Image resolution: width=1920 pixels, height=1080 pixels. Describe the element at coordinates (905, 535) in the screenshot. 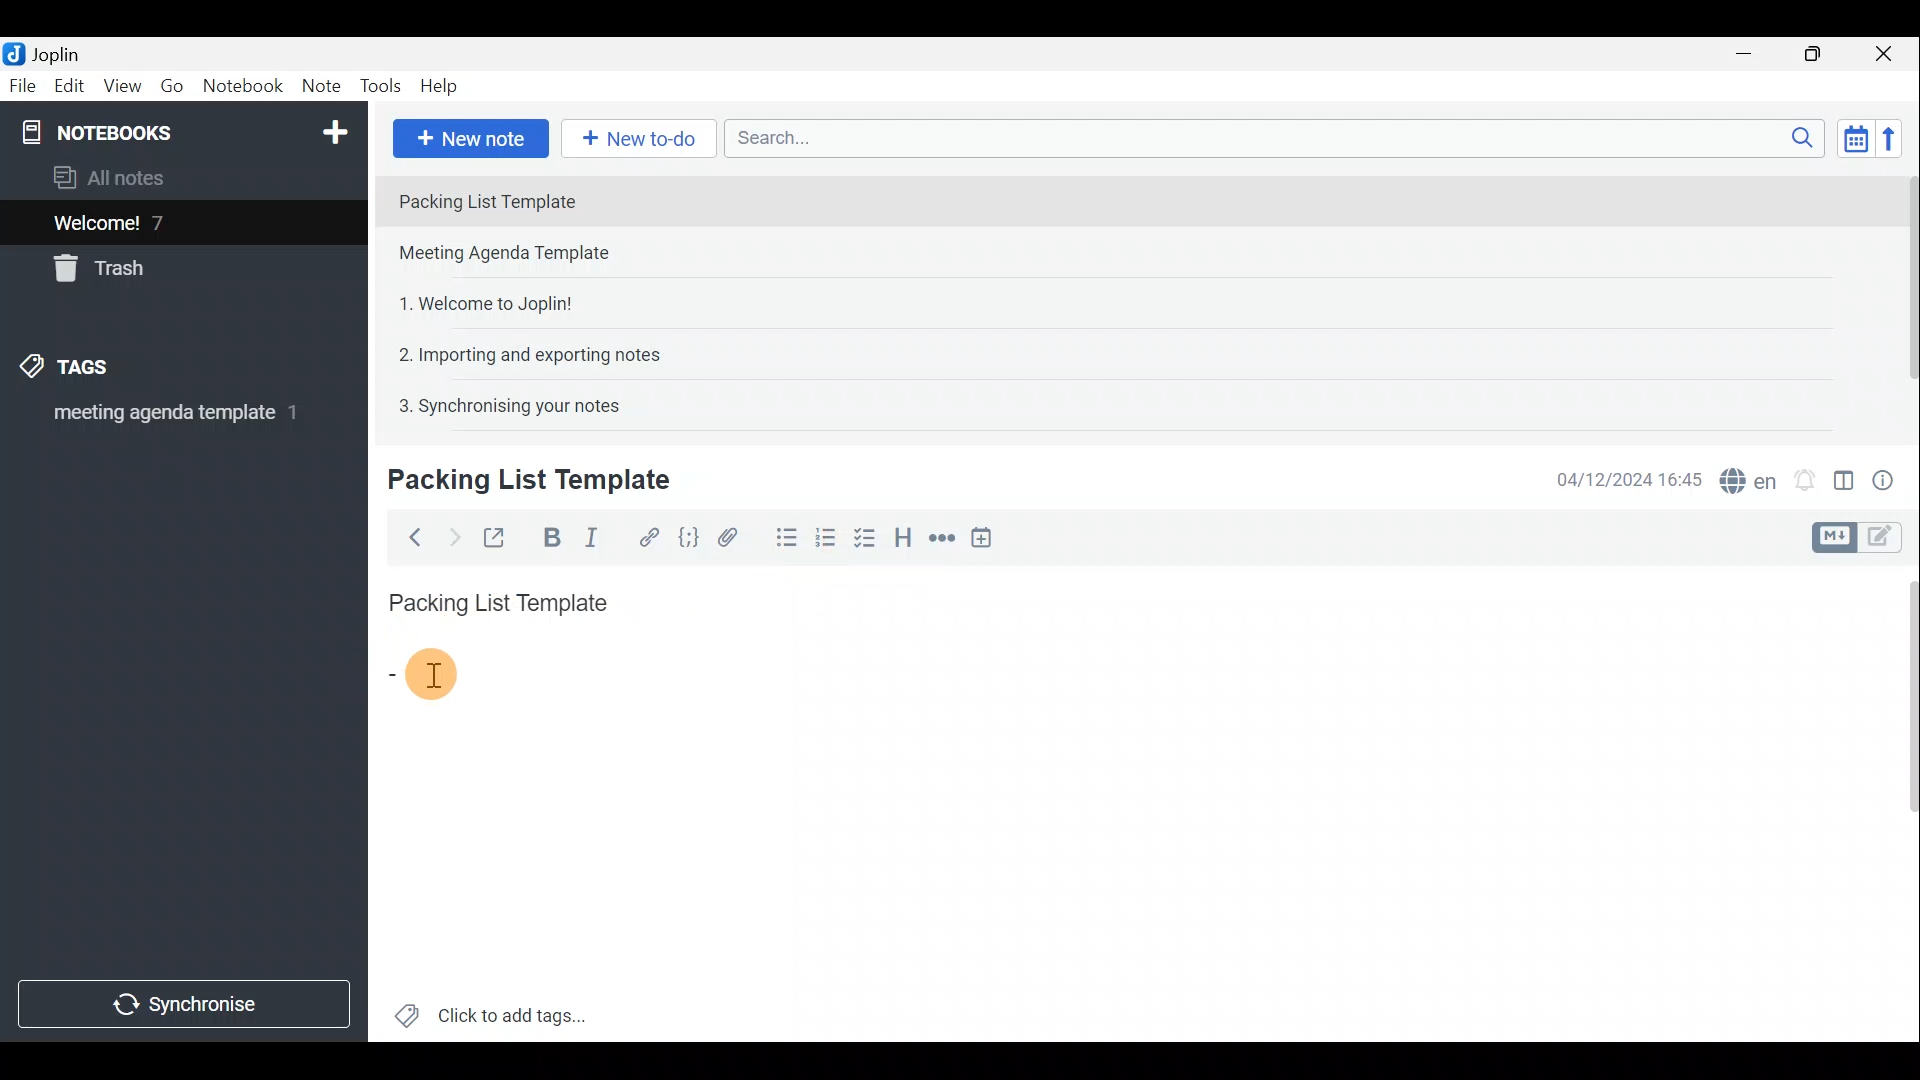

I see `Heading` at that location.